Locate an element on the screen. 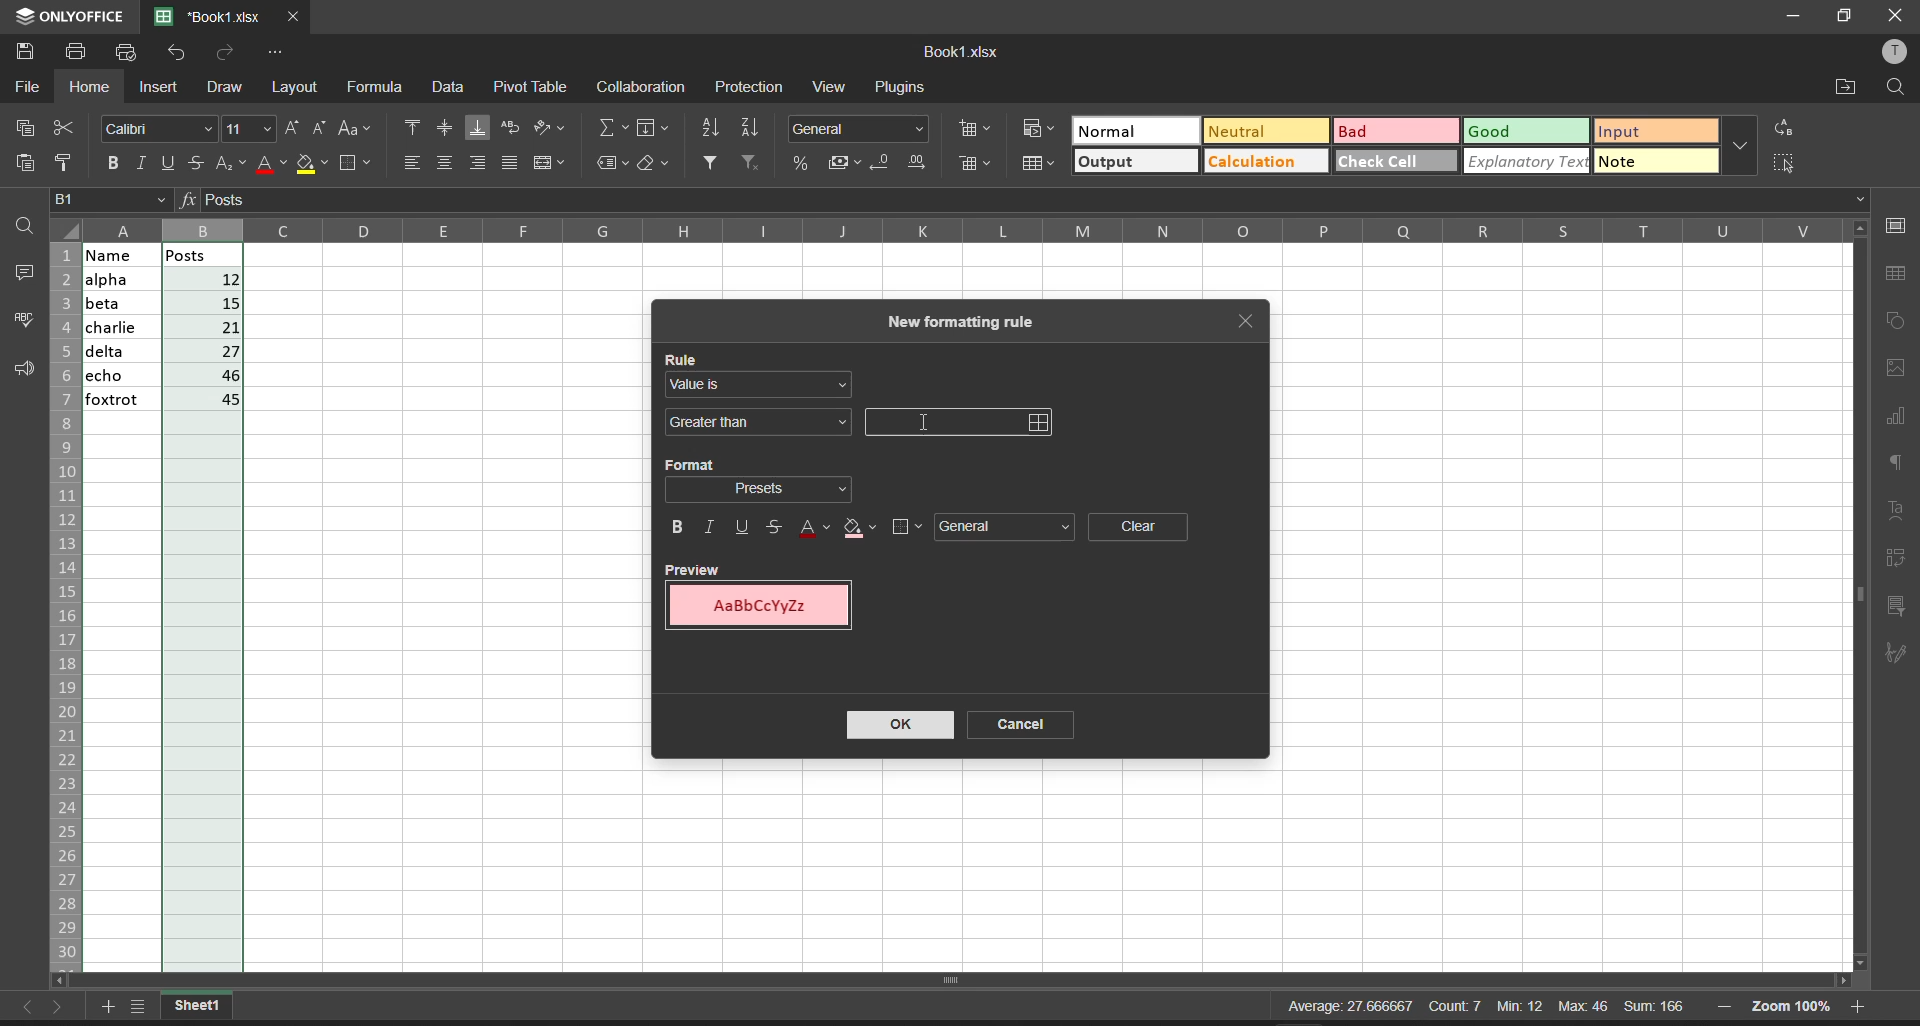  sort descending is located at coordinates (752, 128).